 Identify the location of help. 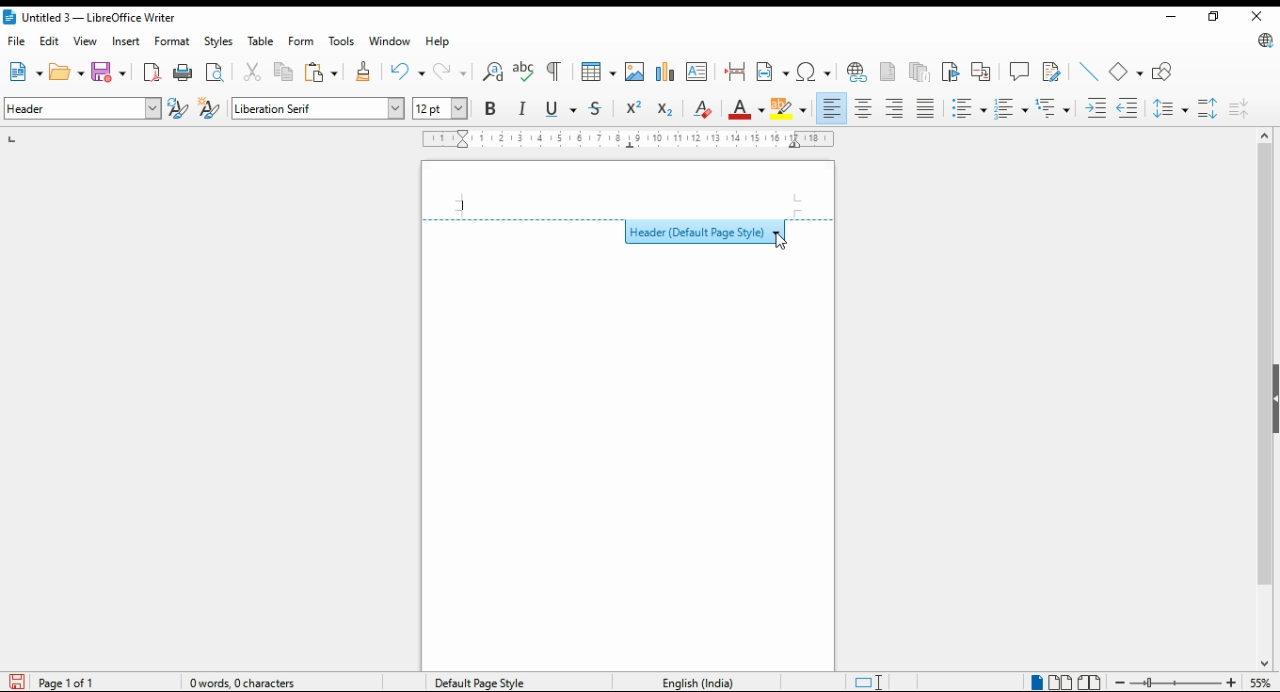
(439, 41).